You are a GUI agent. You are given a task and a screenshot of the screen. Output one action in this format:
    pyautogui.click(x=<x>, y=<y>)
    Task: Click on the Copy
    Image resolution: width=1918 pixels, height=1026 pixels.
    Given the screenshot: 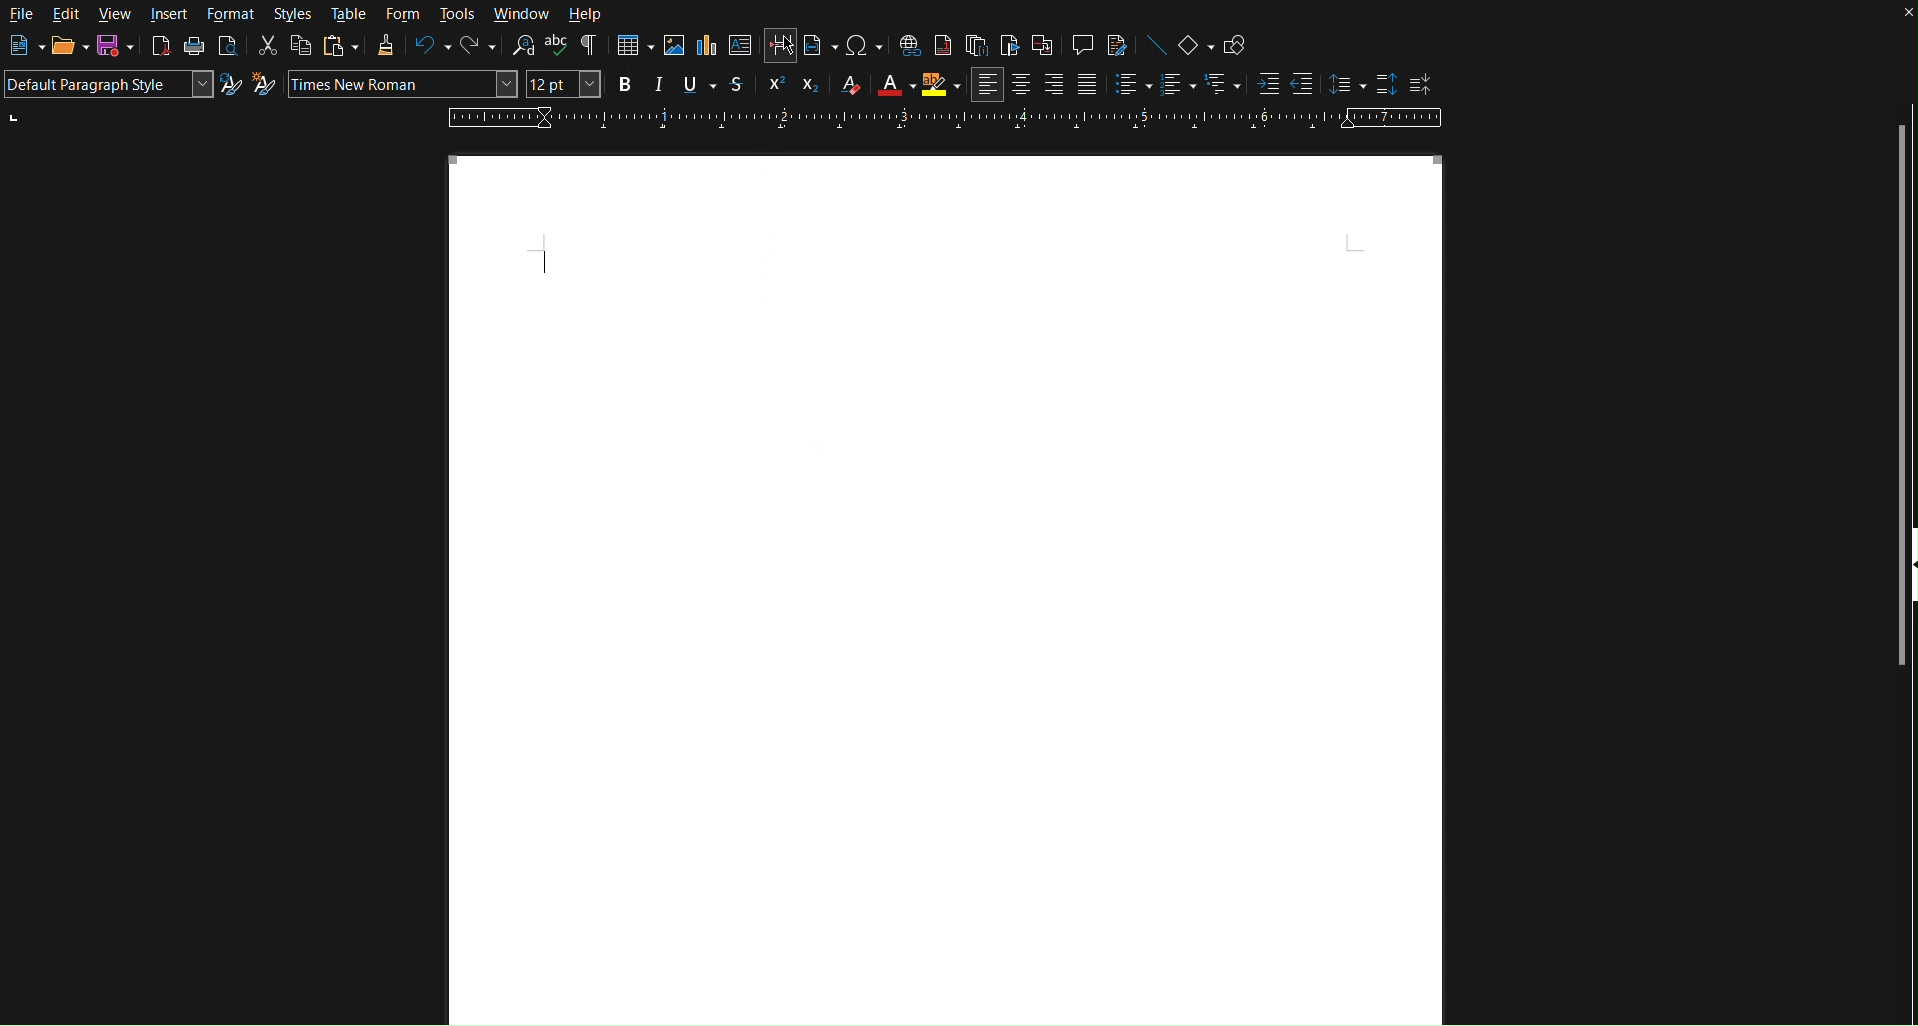 What is the action you would take?
    pyautogui.click(x=301, y=46)
    